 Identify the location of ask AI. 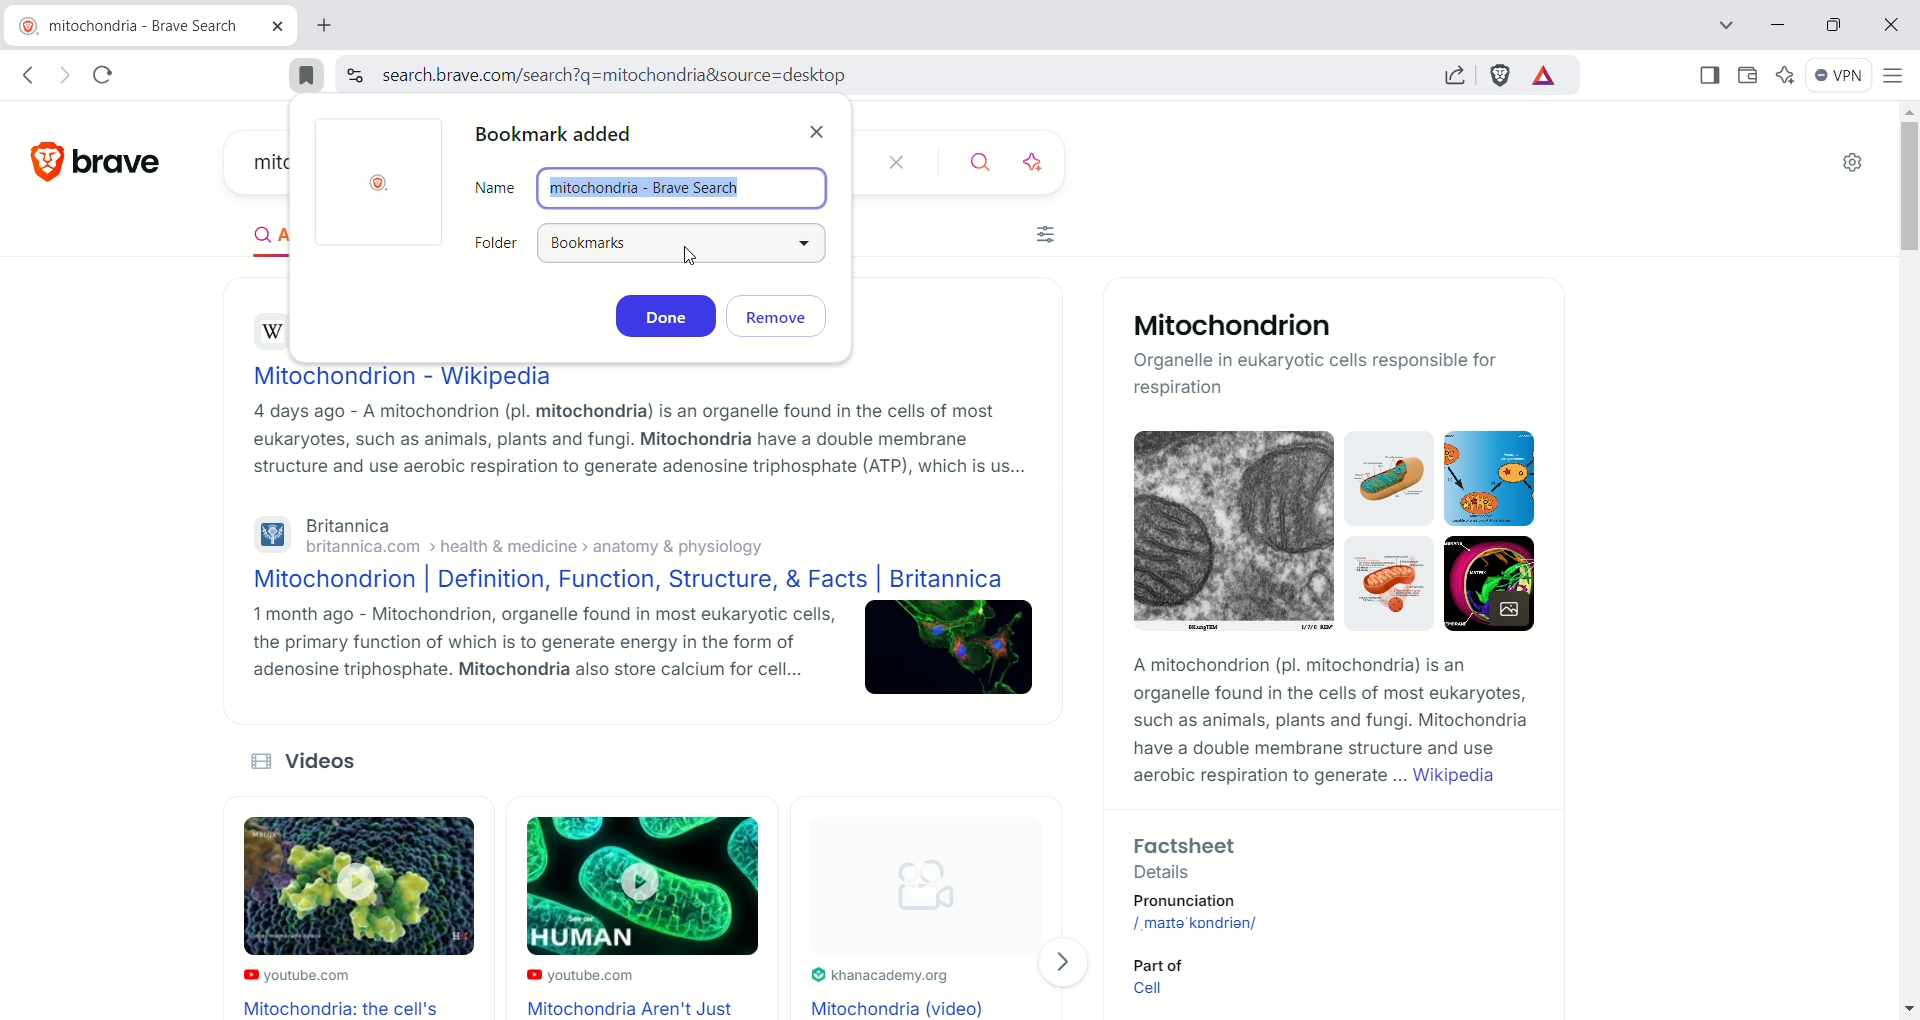
(1035, 160).